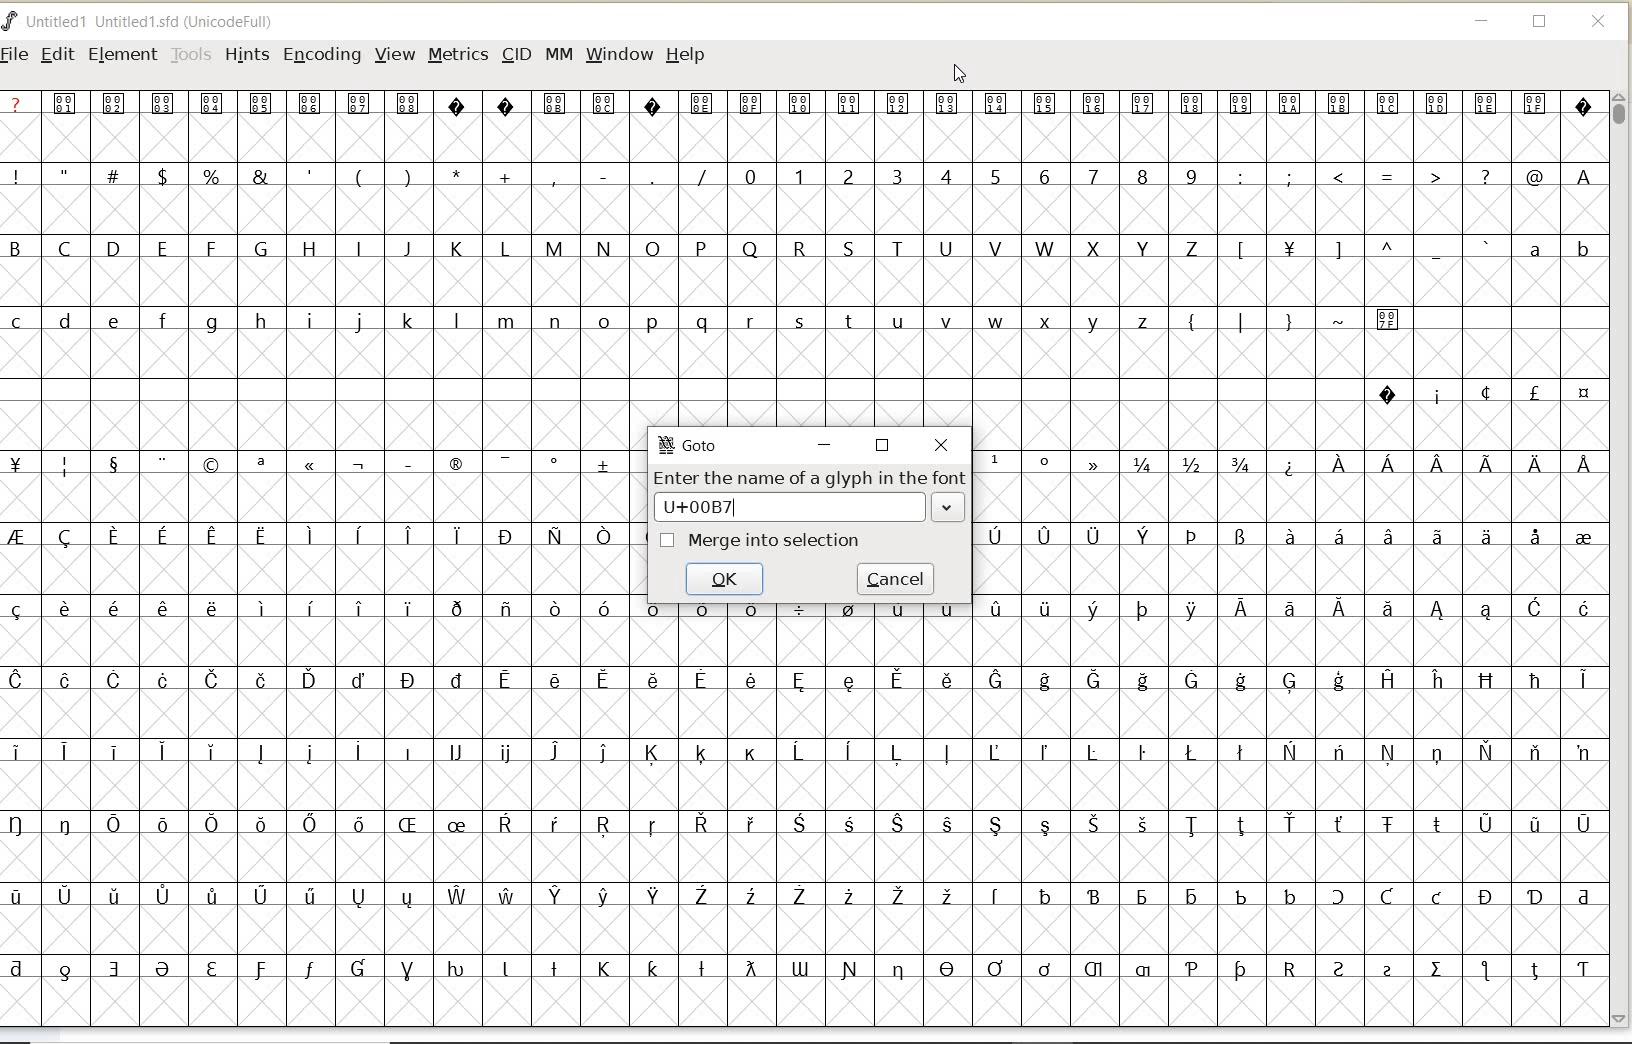 Image resolution: width=1632 pixels, height=1044 pixels. I want to click on WINDOW, so click(619, 54).